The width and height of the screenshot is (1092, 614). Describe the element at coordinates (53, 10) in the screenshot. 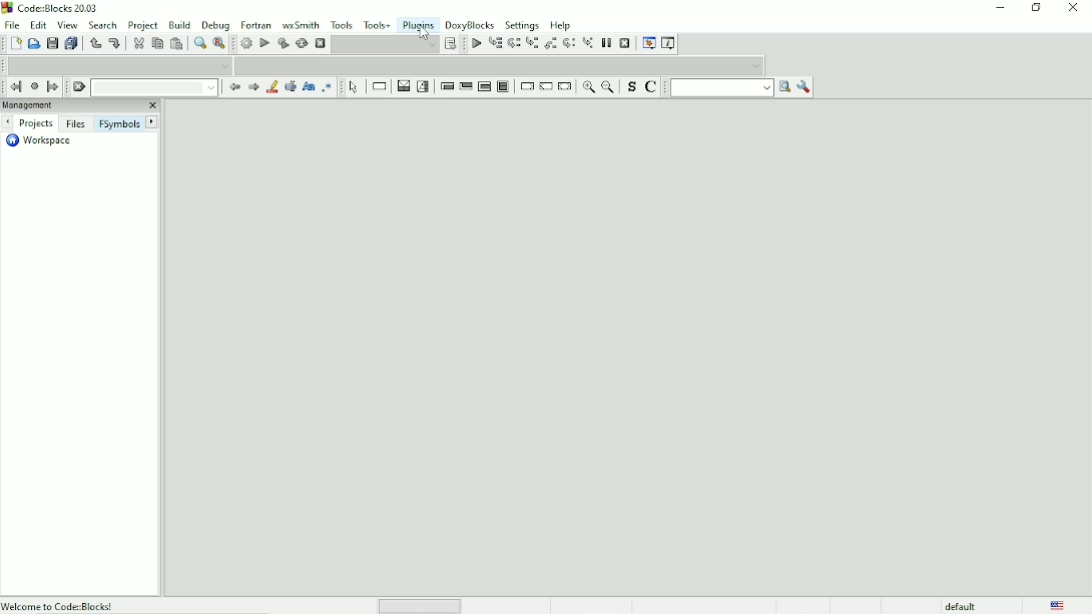

I see `Title` at that location.